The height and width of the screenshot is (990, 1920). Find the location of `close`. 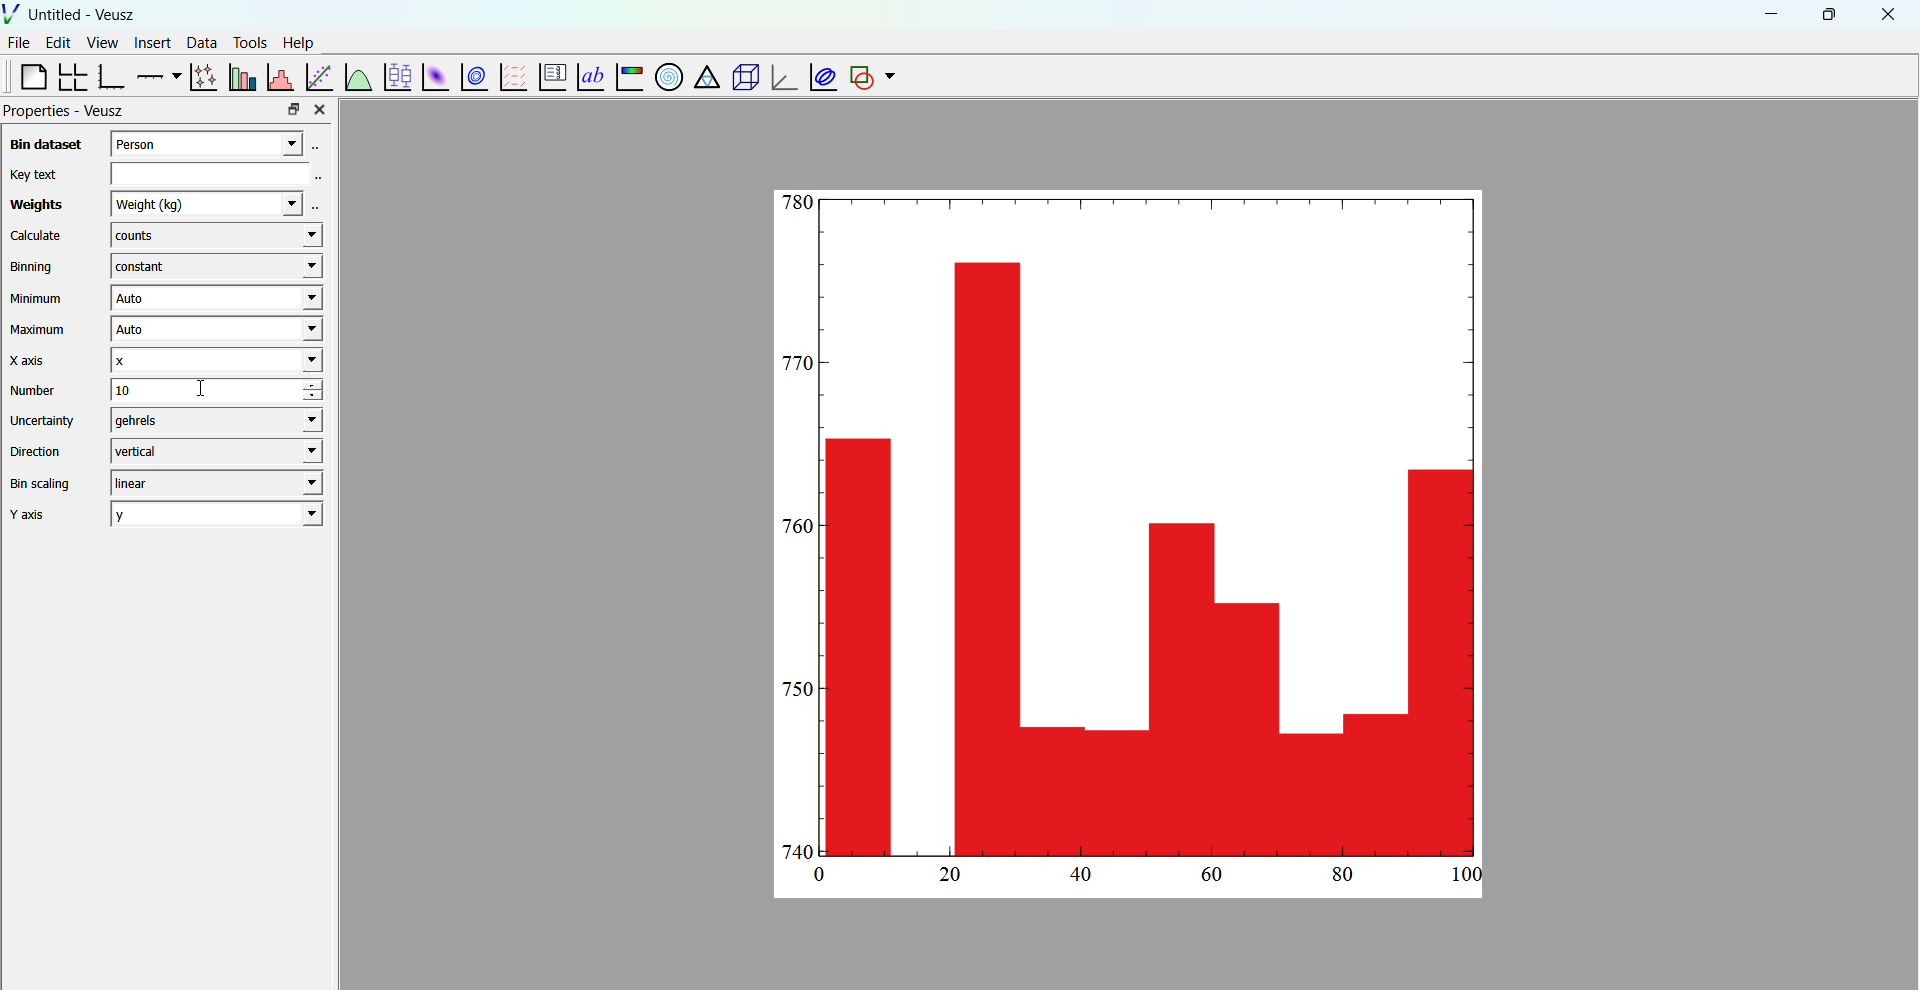

close is located at coordinates (1889, 15).